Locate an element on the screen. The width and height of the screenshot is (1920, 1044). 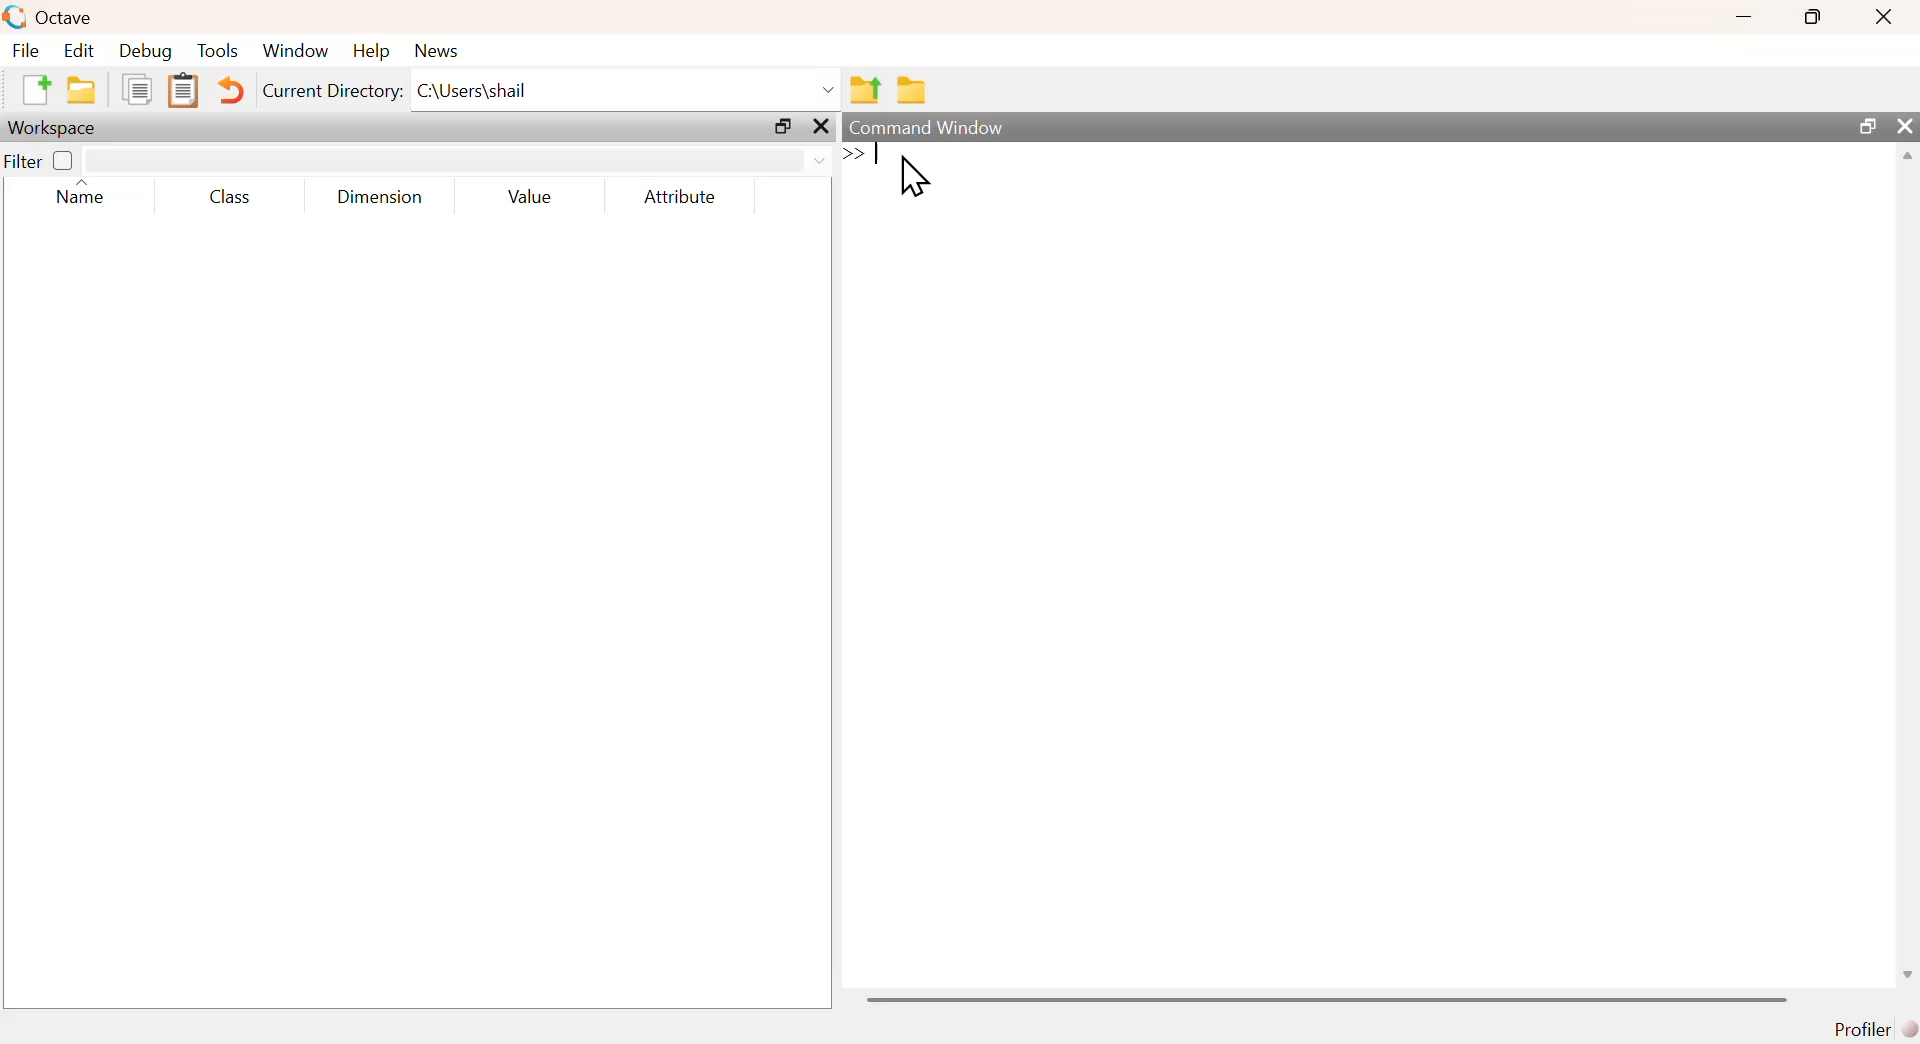
octave is located at coordinates (50, 16).